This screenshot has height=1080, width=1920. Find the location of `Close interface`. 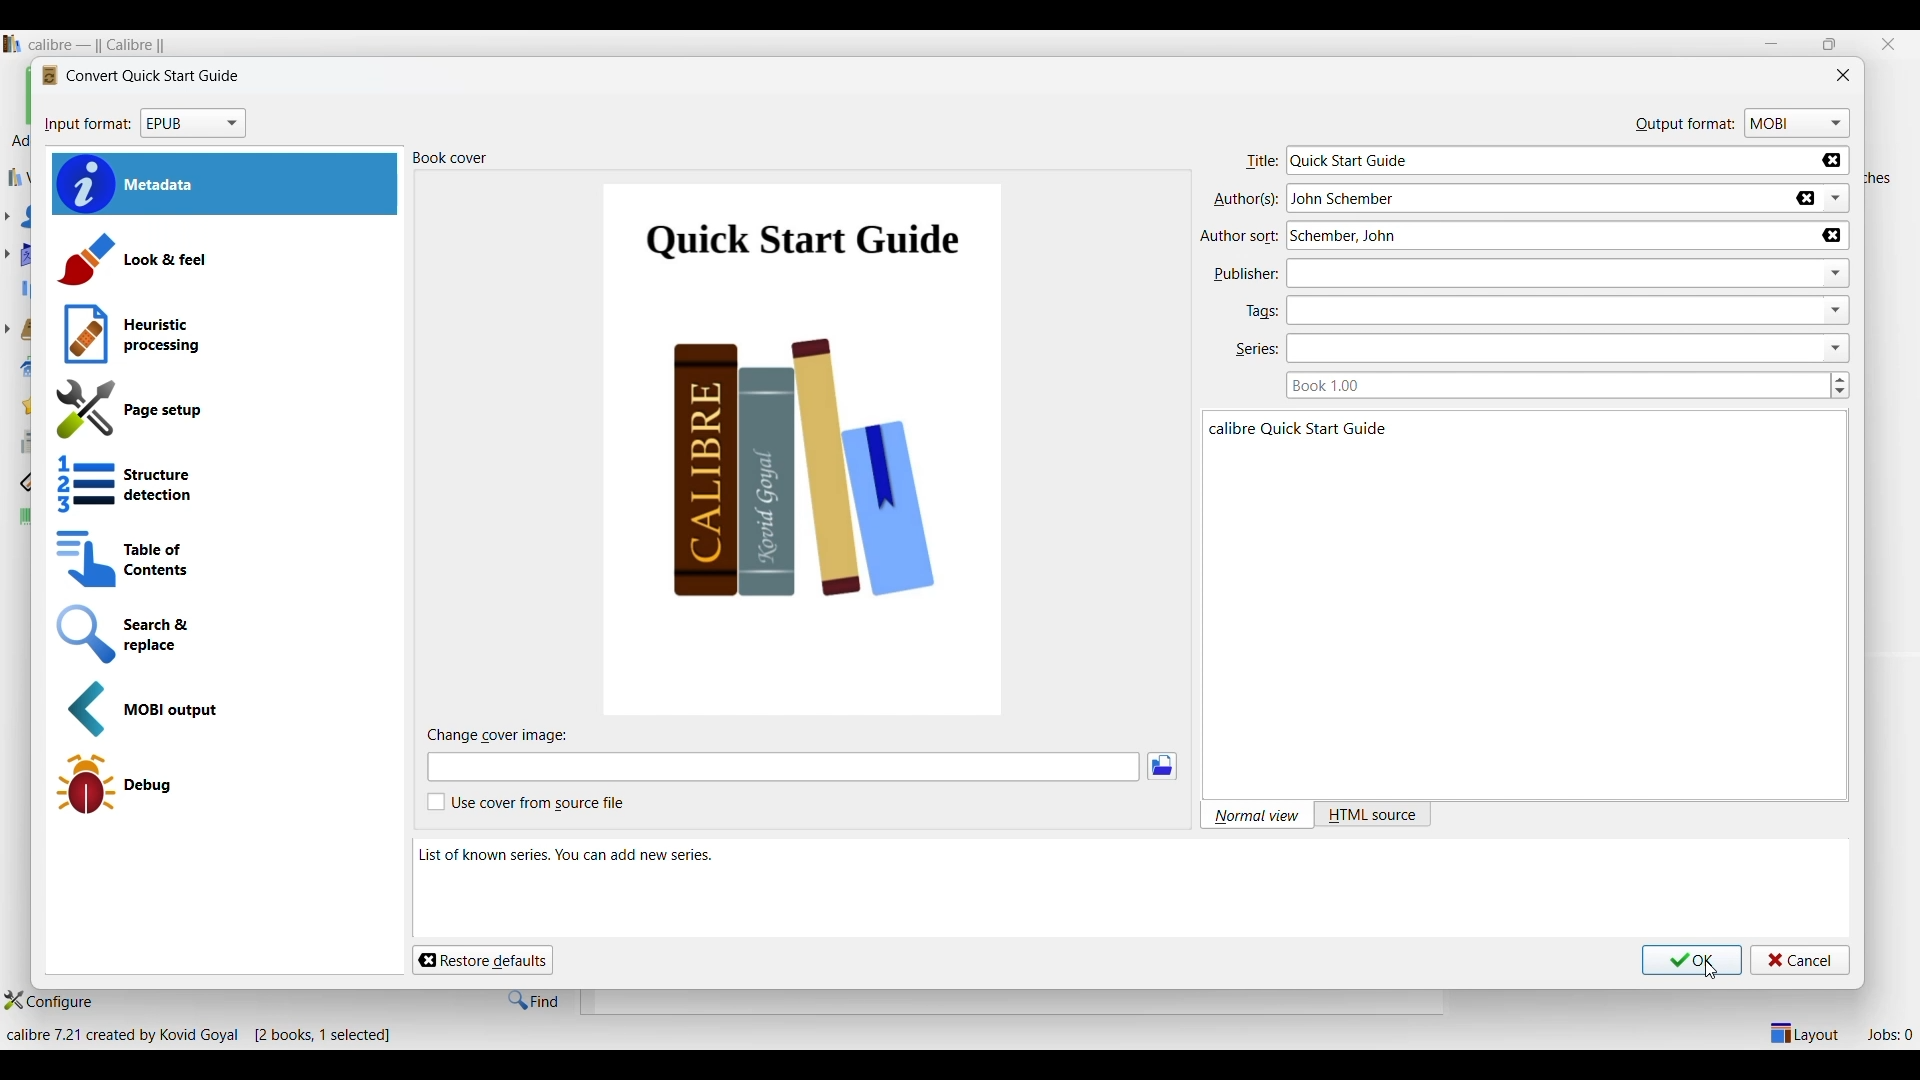

Close interface is located at coordinates (1888, 44).